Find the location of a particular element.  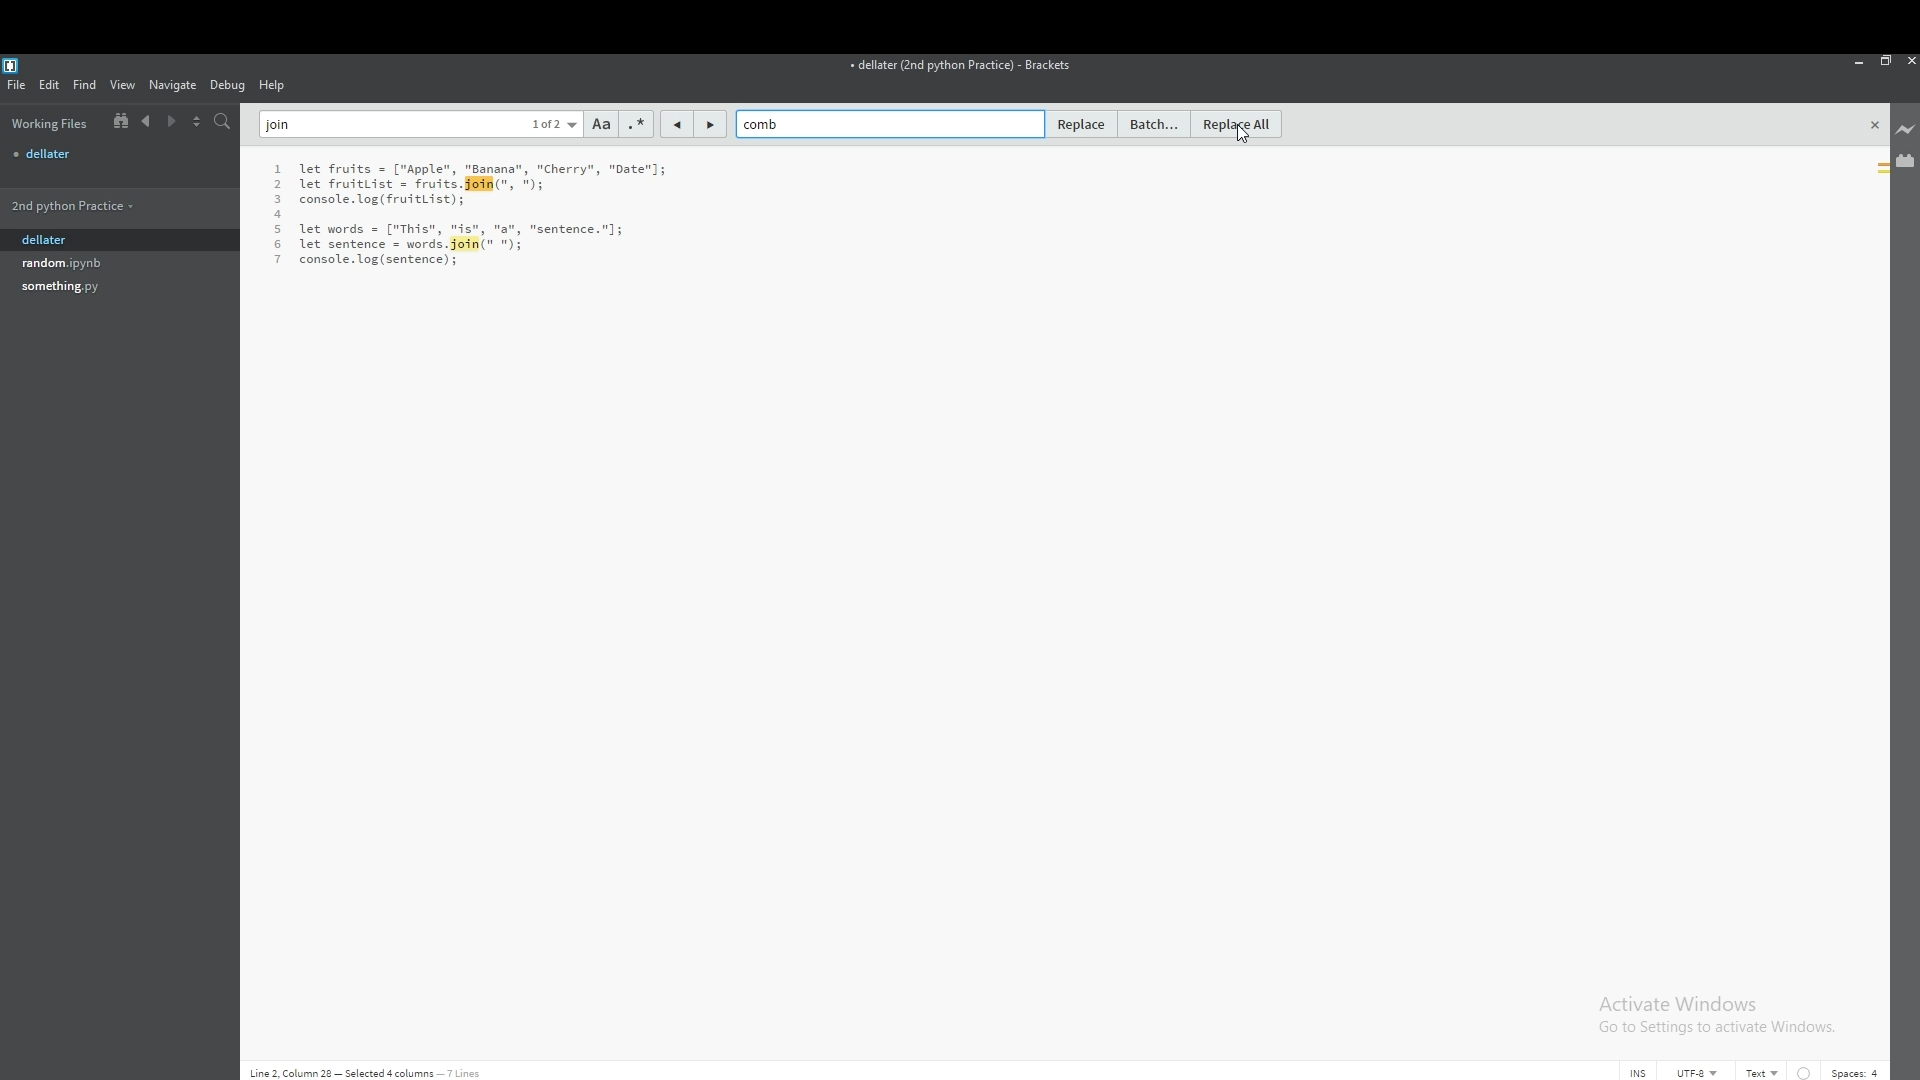

live preview is located at coordinates (1904, 131).